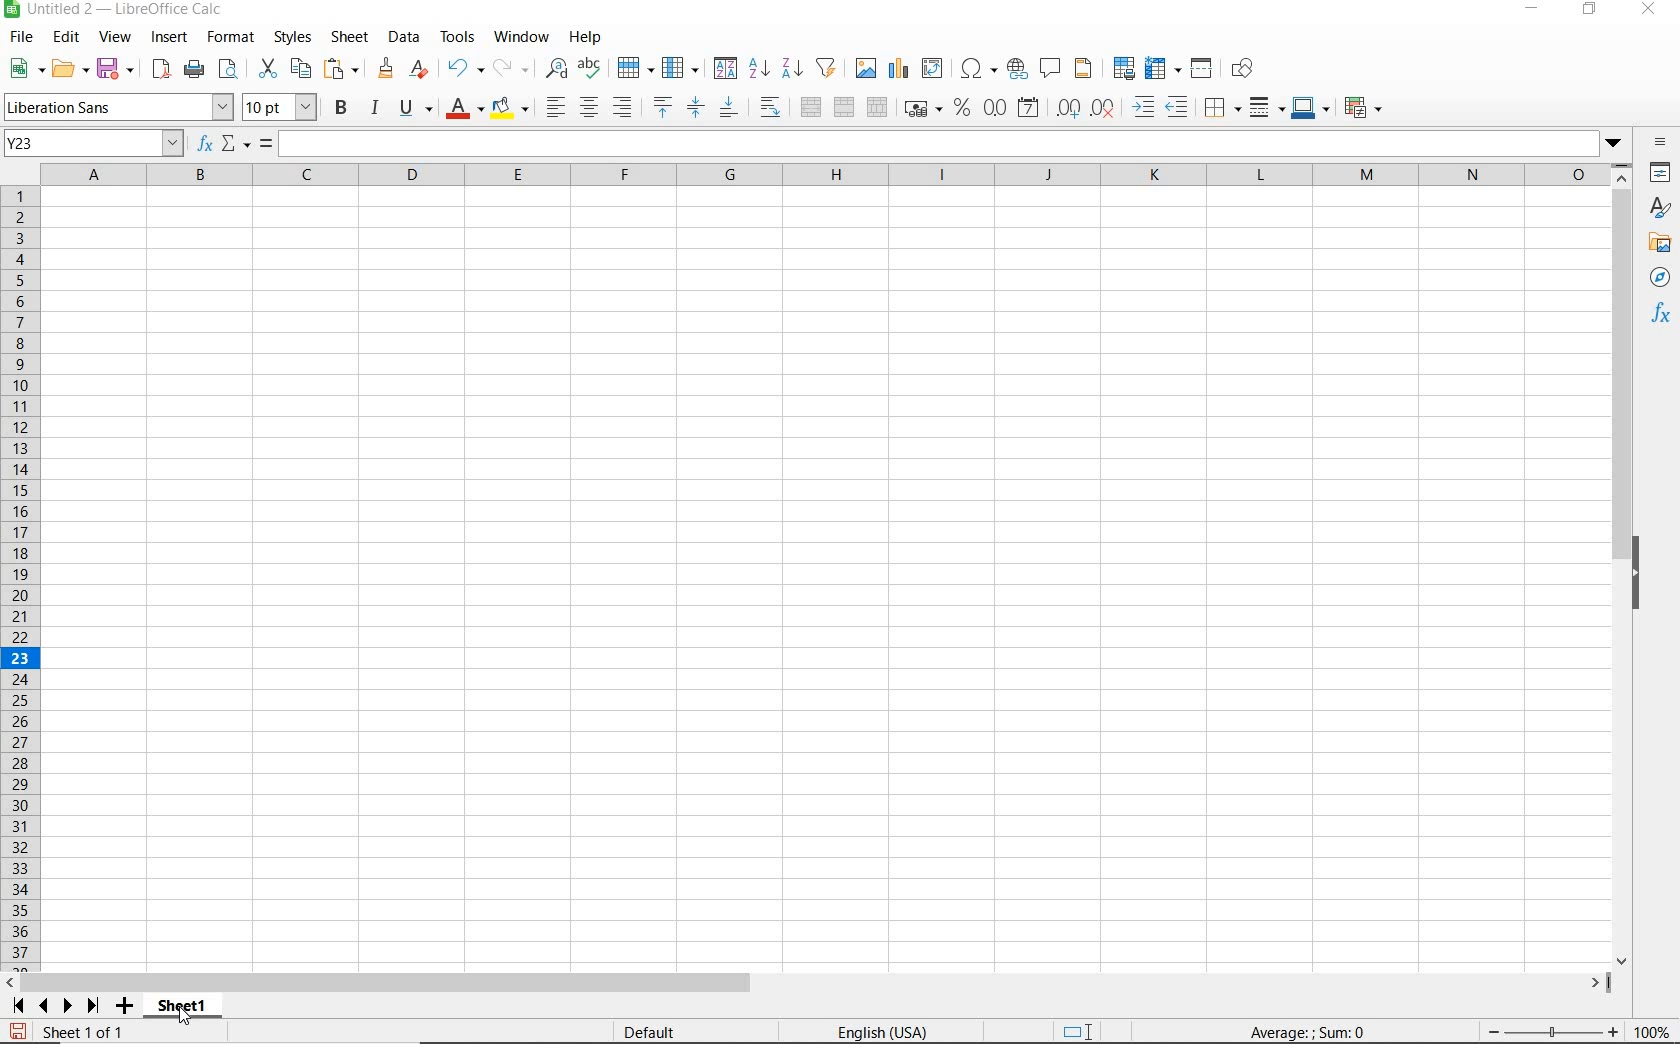 The width and height of the screenshot is (1680, 1044). I want to click on DEFINE PRINT AREA, so click(1124, 69).